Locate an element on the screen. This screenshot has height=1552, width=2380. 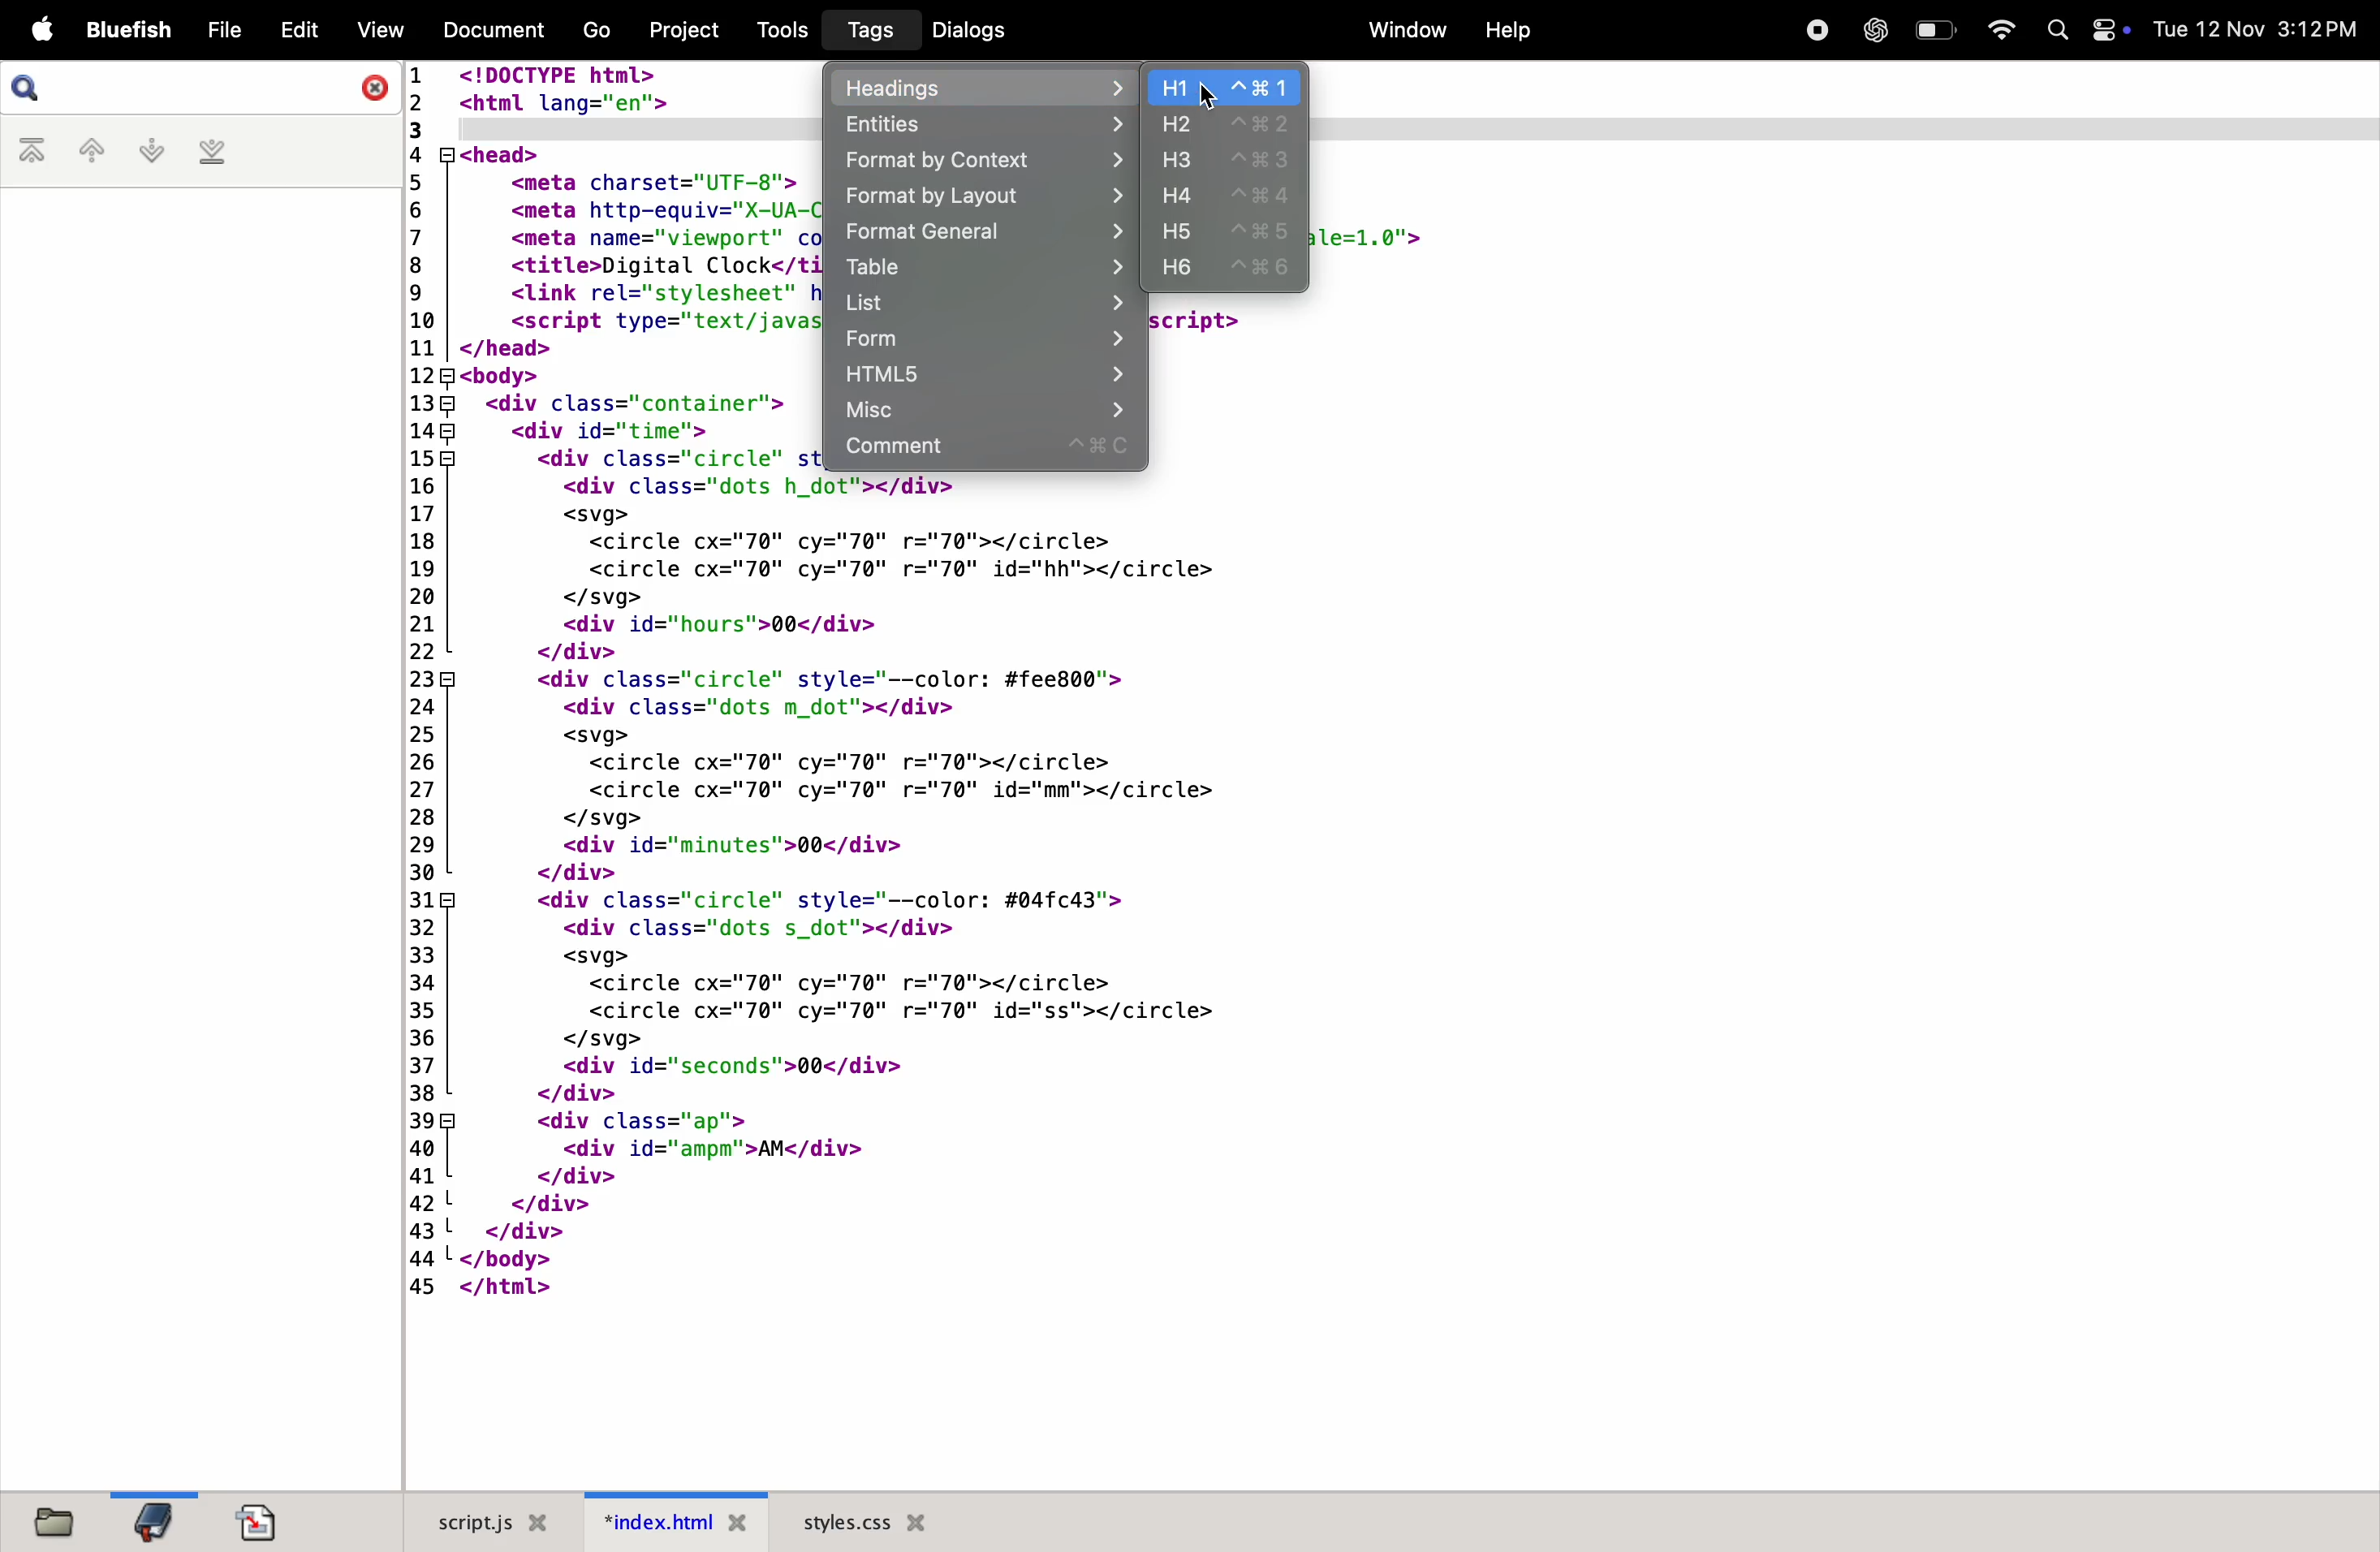
H6 is located at coordinates (1232, 272).